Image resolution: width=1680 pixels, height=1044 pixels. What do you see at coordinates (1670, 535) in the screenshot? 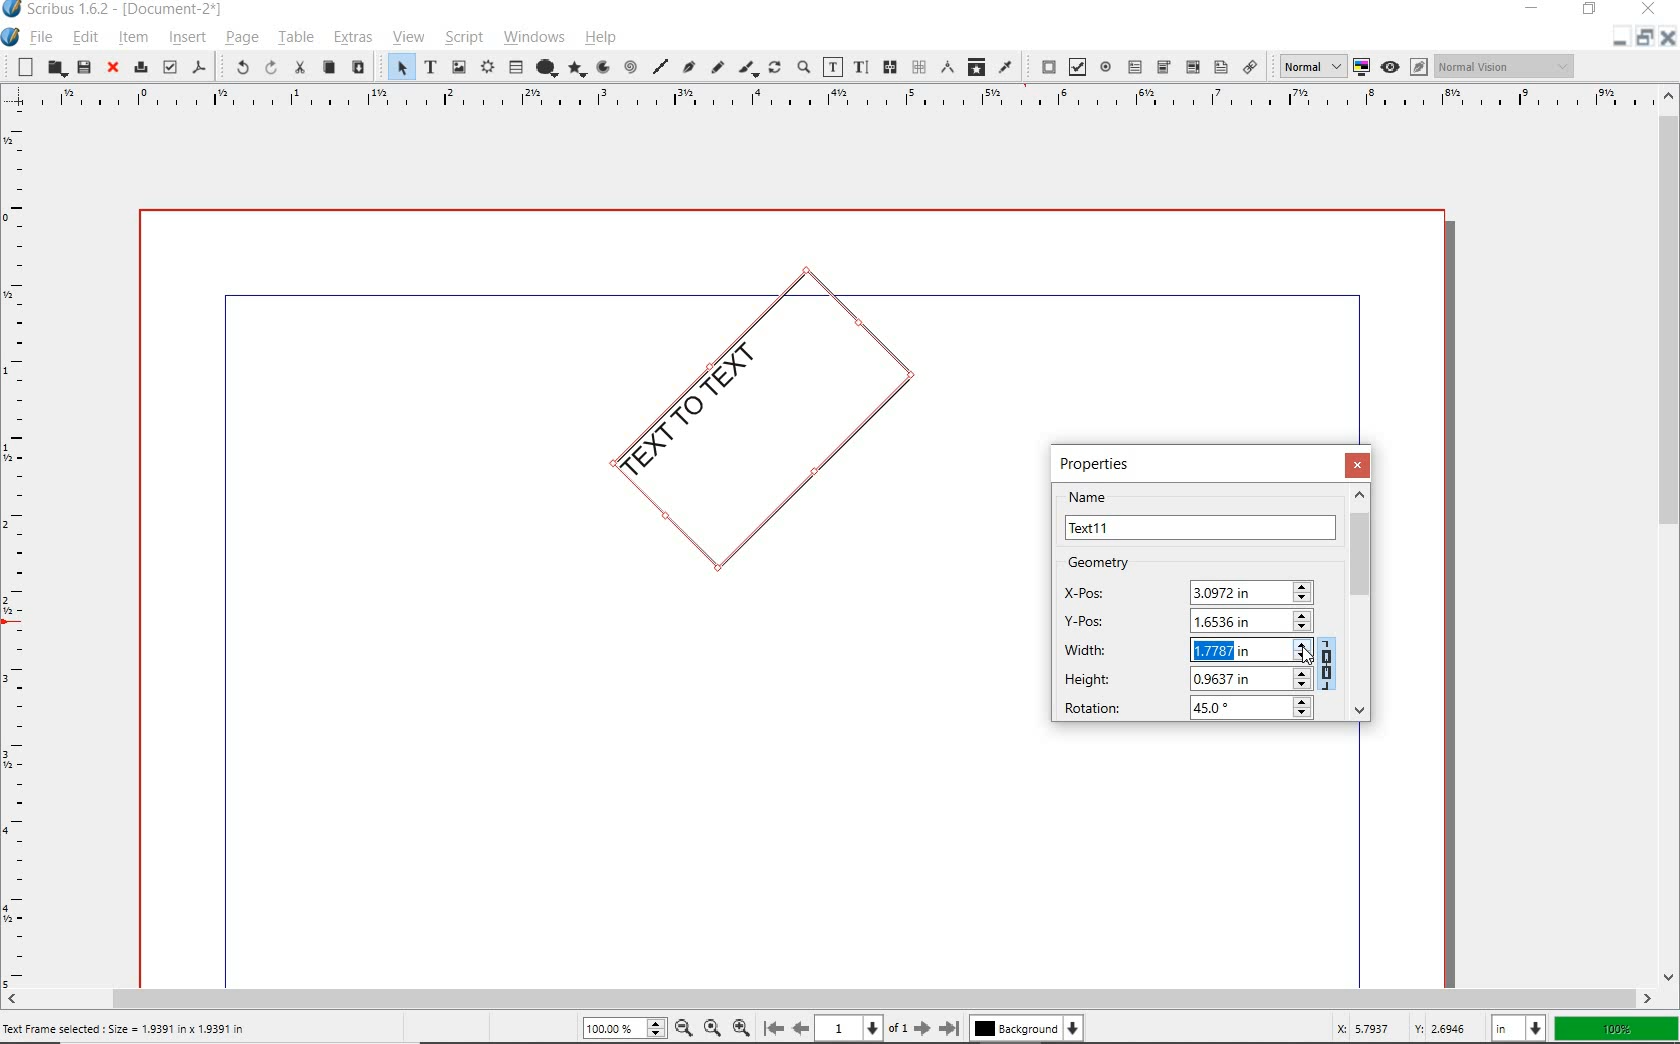
I see `scrollbar` at bounding box center [1670, 535].